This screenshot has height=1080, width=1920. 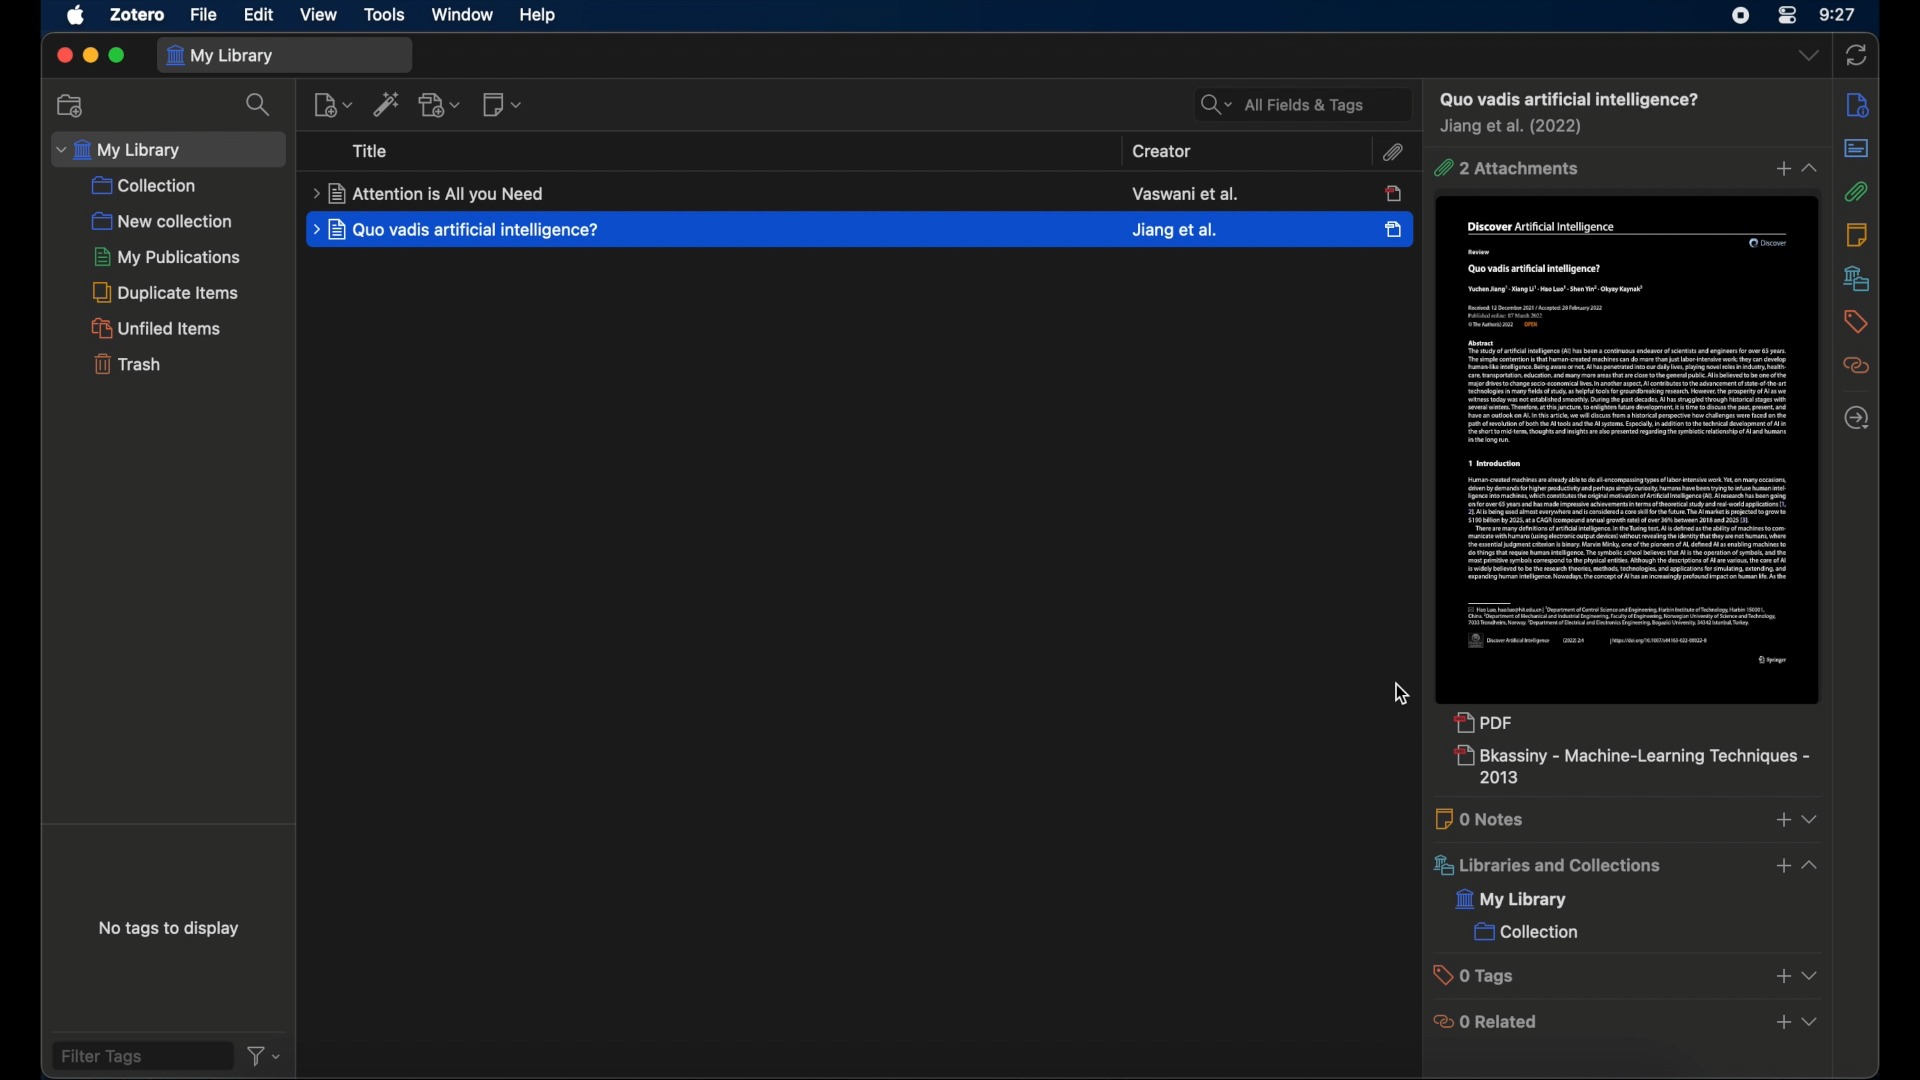 What do you see at coordinates (1501, 169) in the screenshot?
I see `1 attachment` at bounding box center [1501, 169].